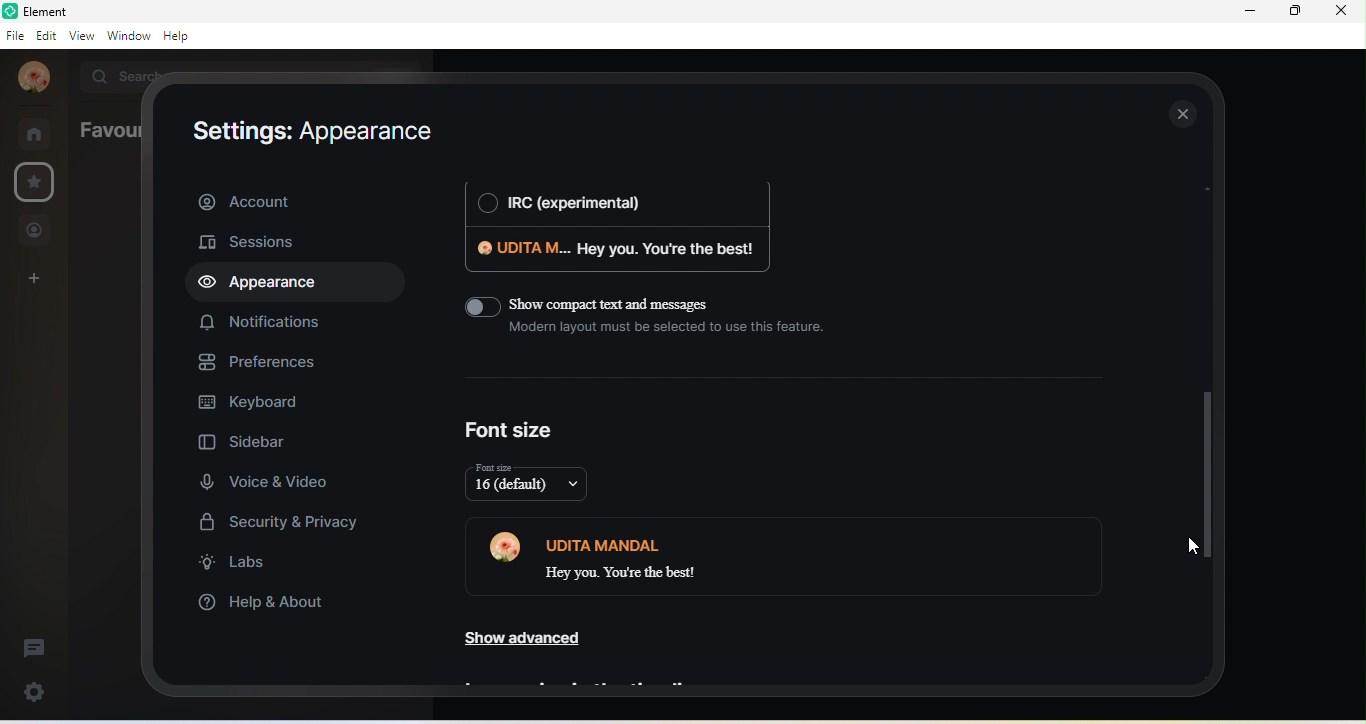  Describe the element at coordinates (316, 136) in the screenshot. I see `setting: appearance` at that location.